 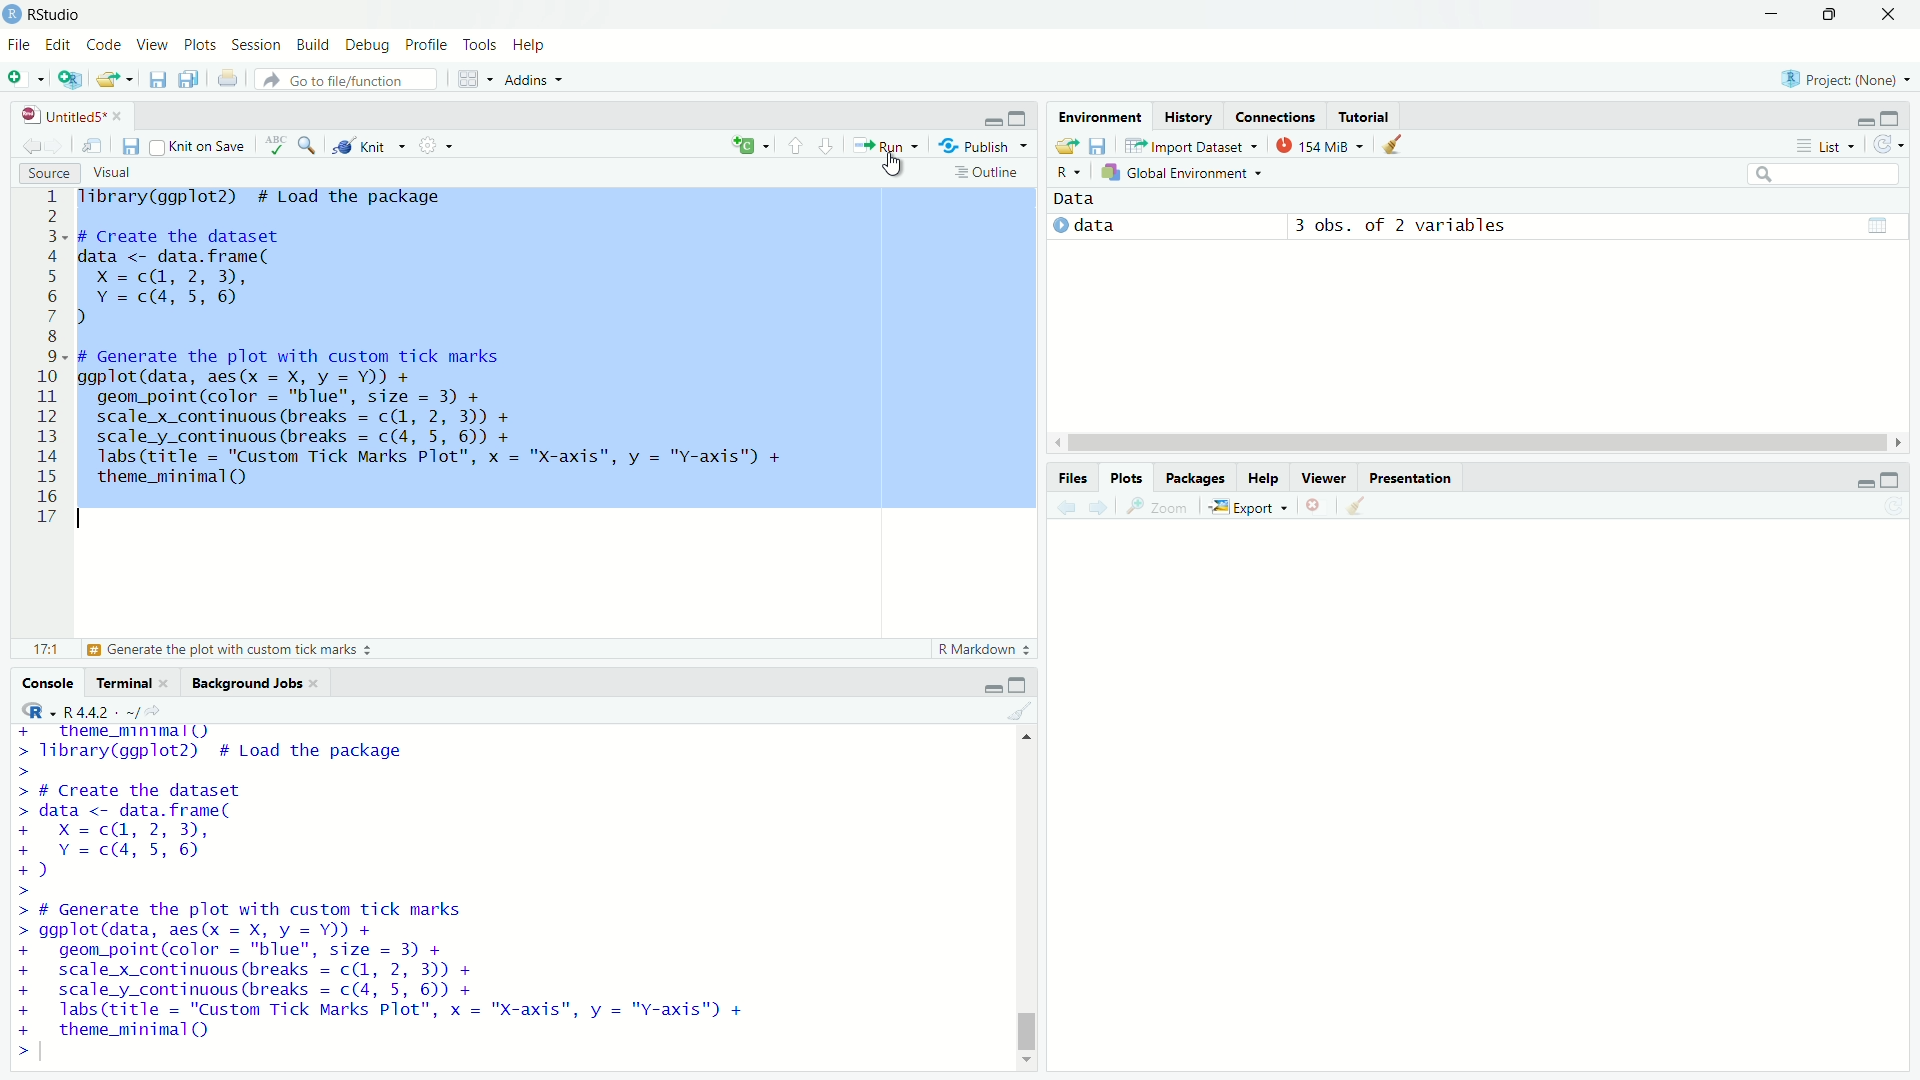 What do you see at coordinates (70, 79) in the screenshot?
I see `create a project` at bounding box center [70, 79].